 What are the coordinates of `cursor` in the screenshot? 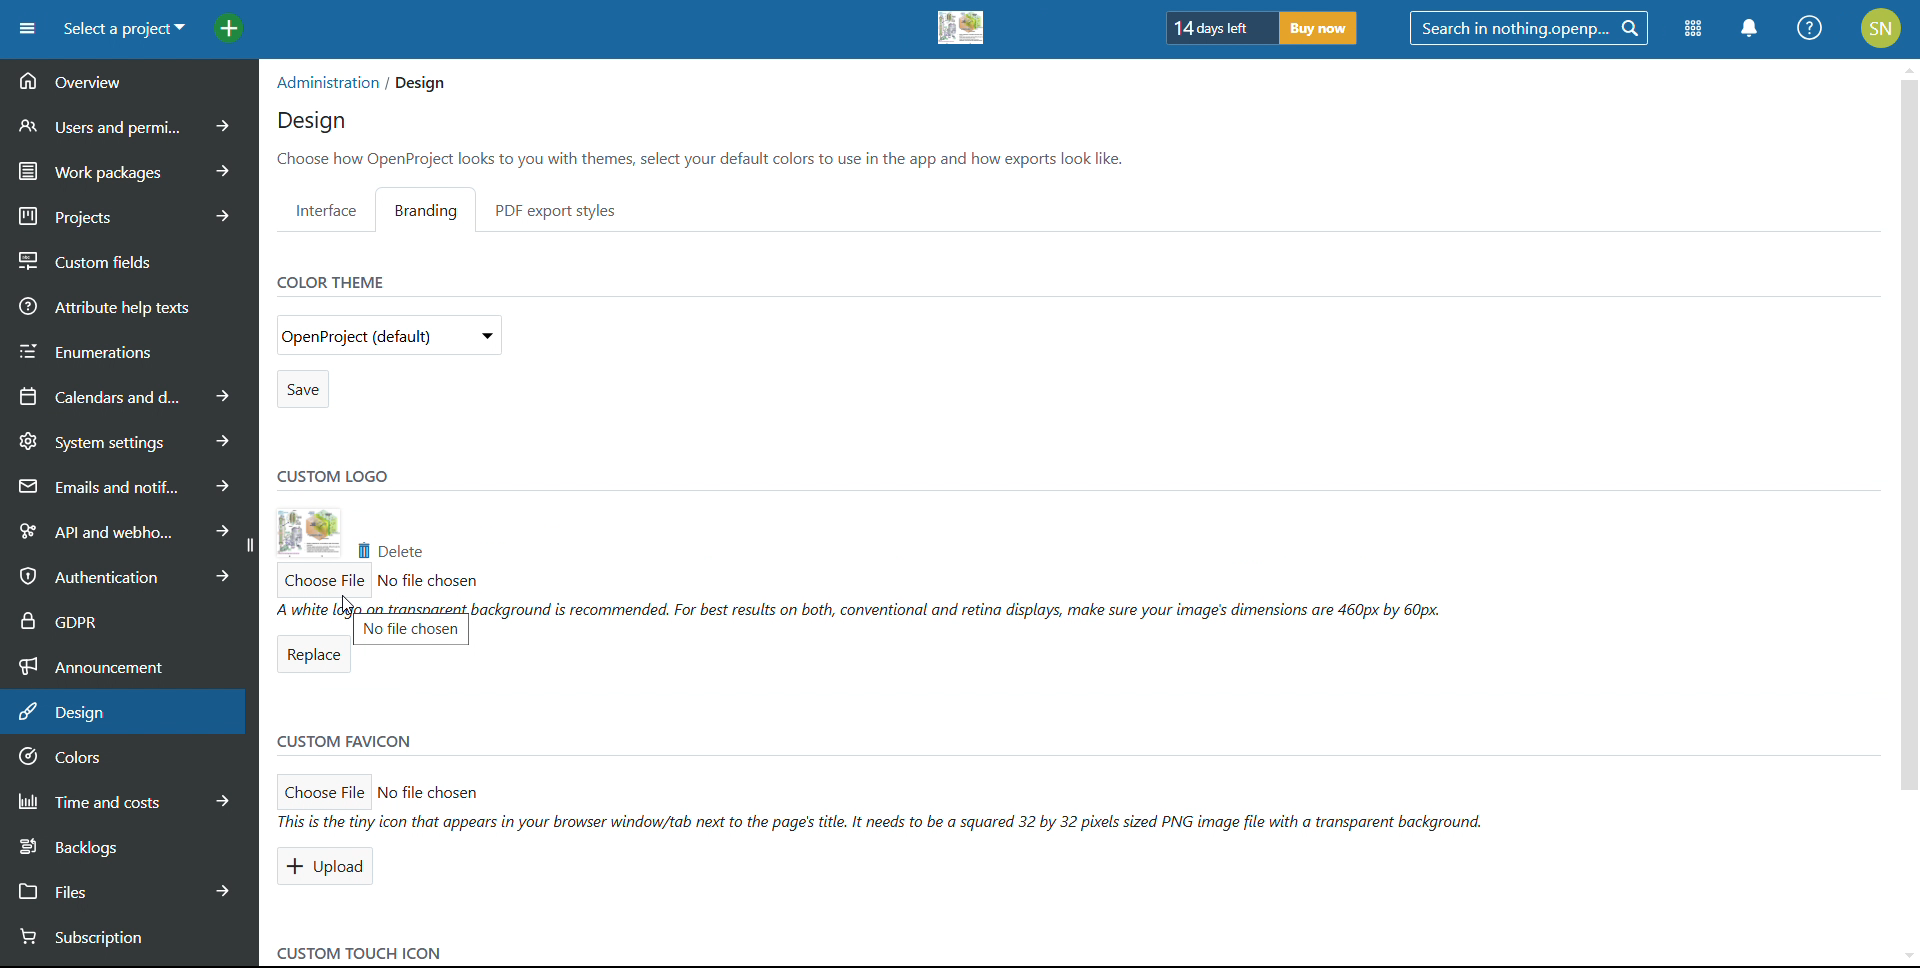 It's located at (350, 608).